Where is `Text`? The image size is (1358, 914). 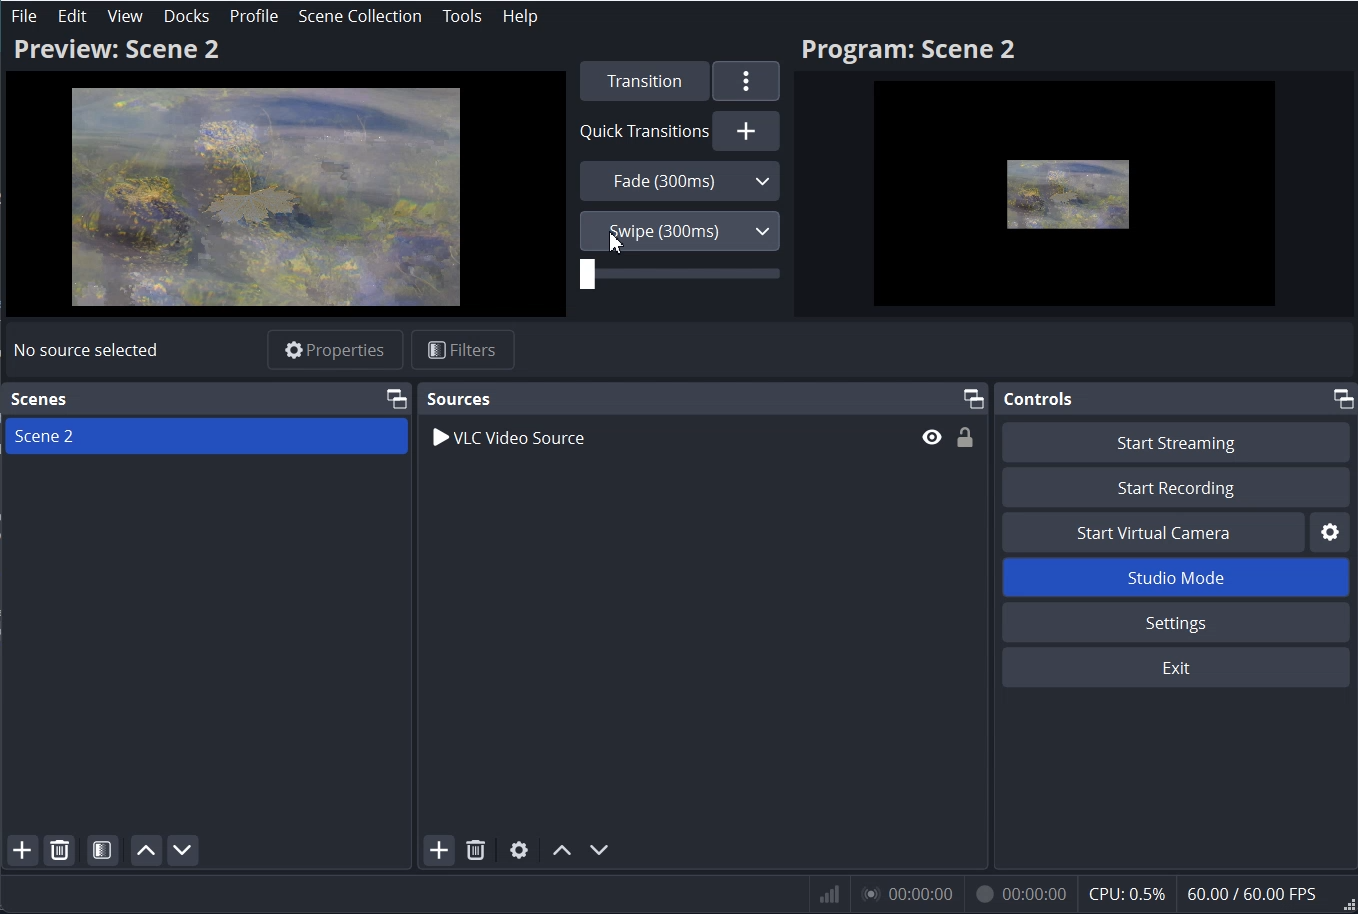
Text is located at coordinates (85, 350).